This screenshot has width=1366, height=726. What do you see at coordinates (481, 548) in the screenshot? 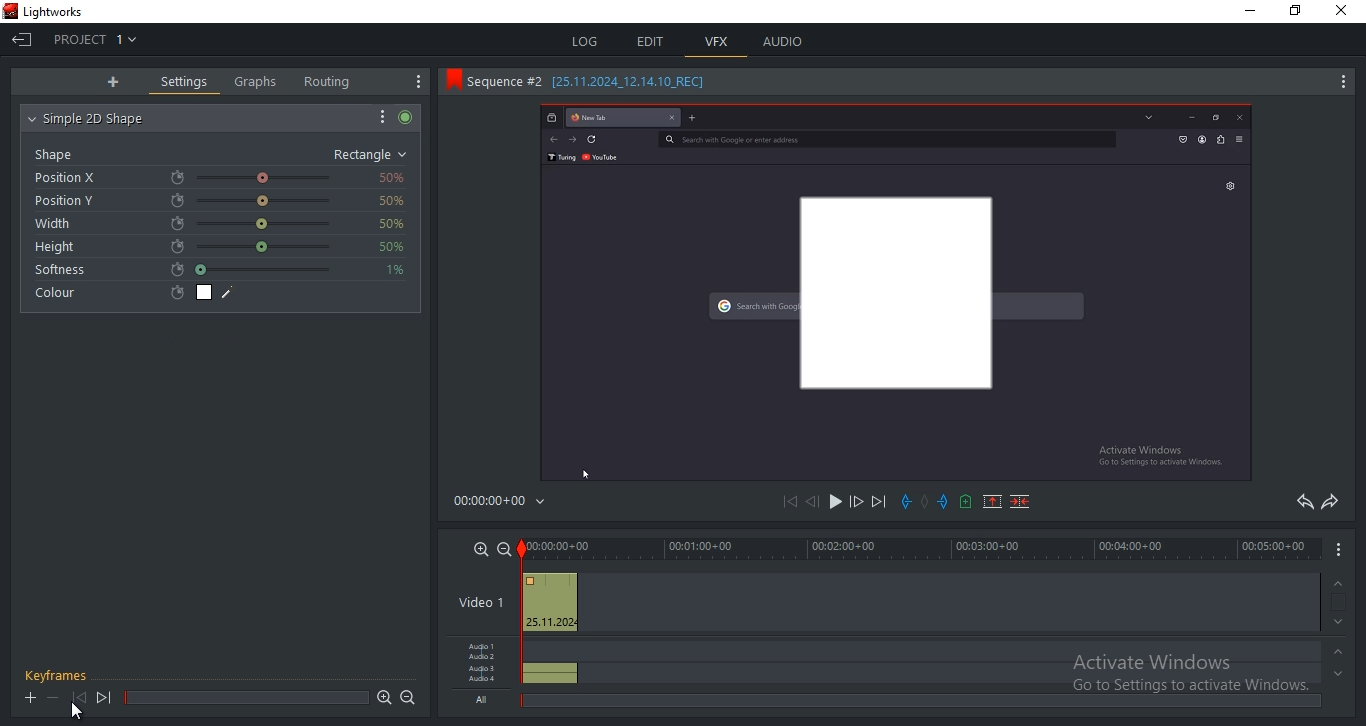
I see `zoom in` at bounding box center [481, 548].